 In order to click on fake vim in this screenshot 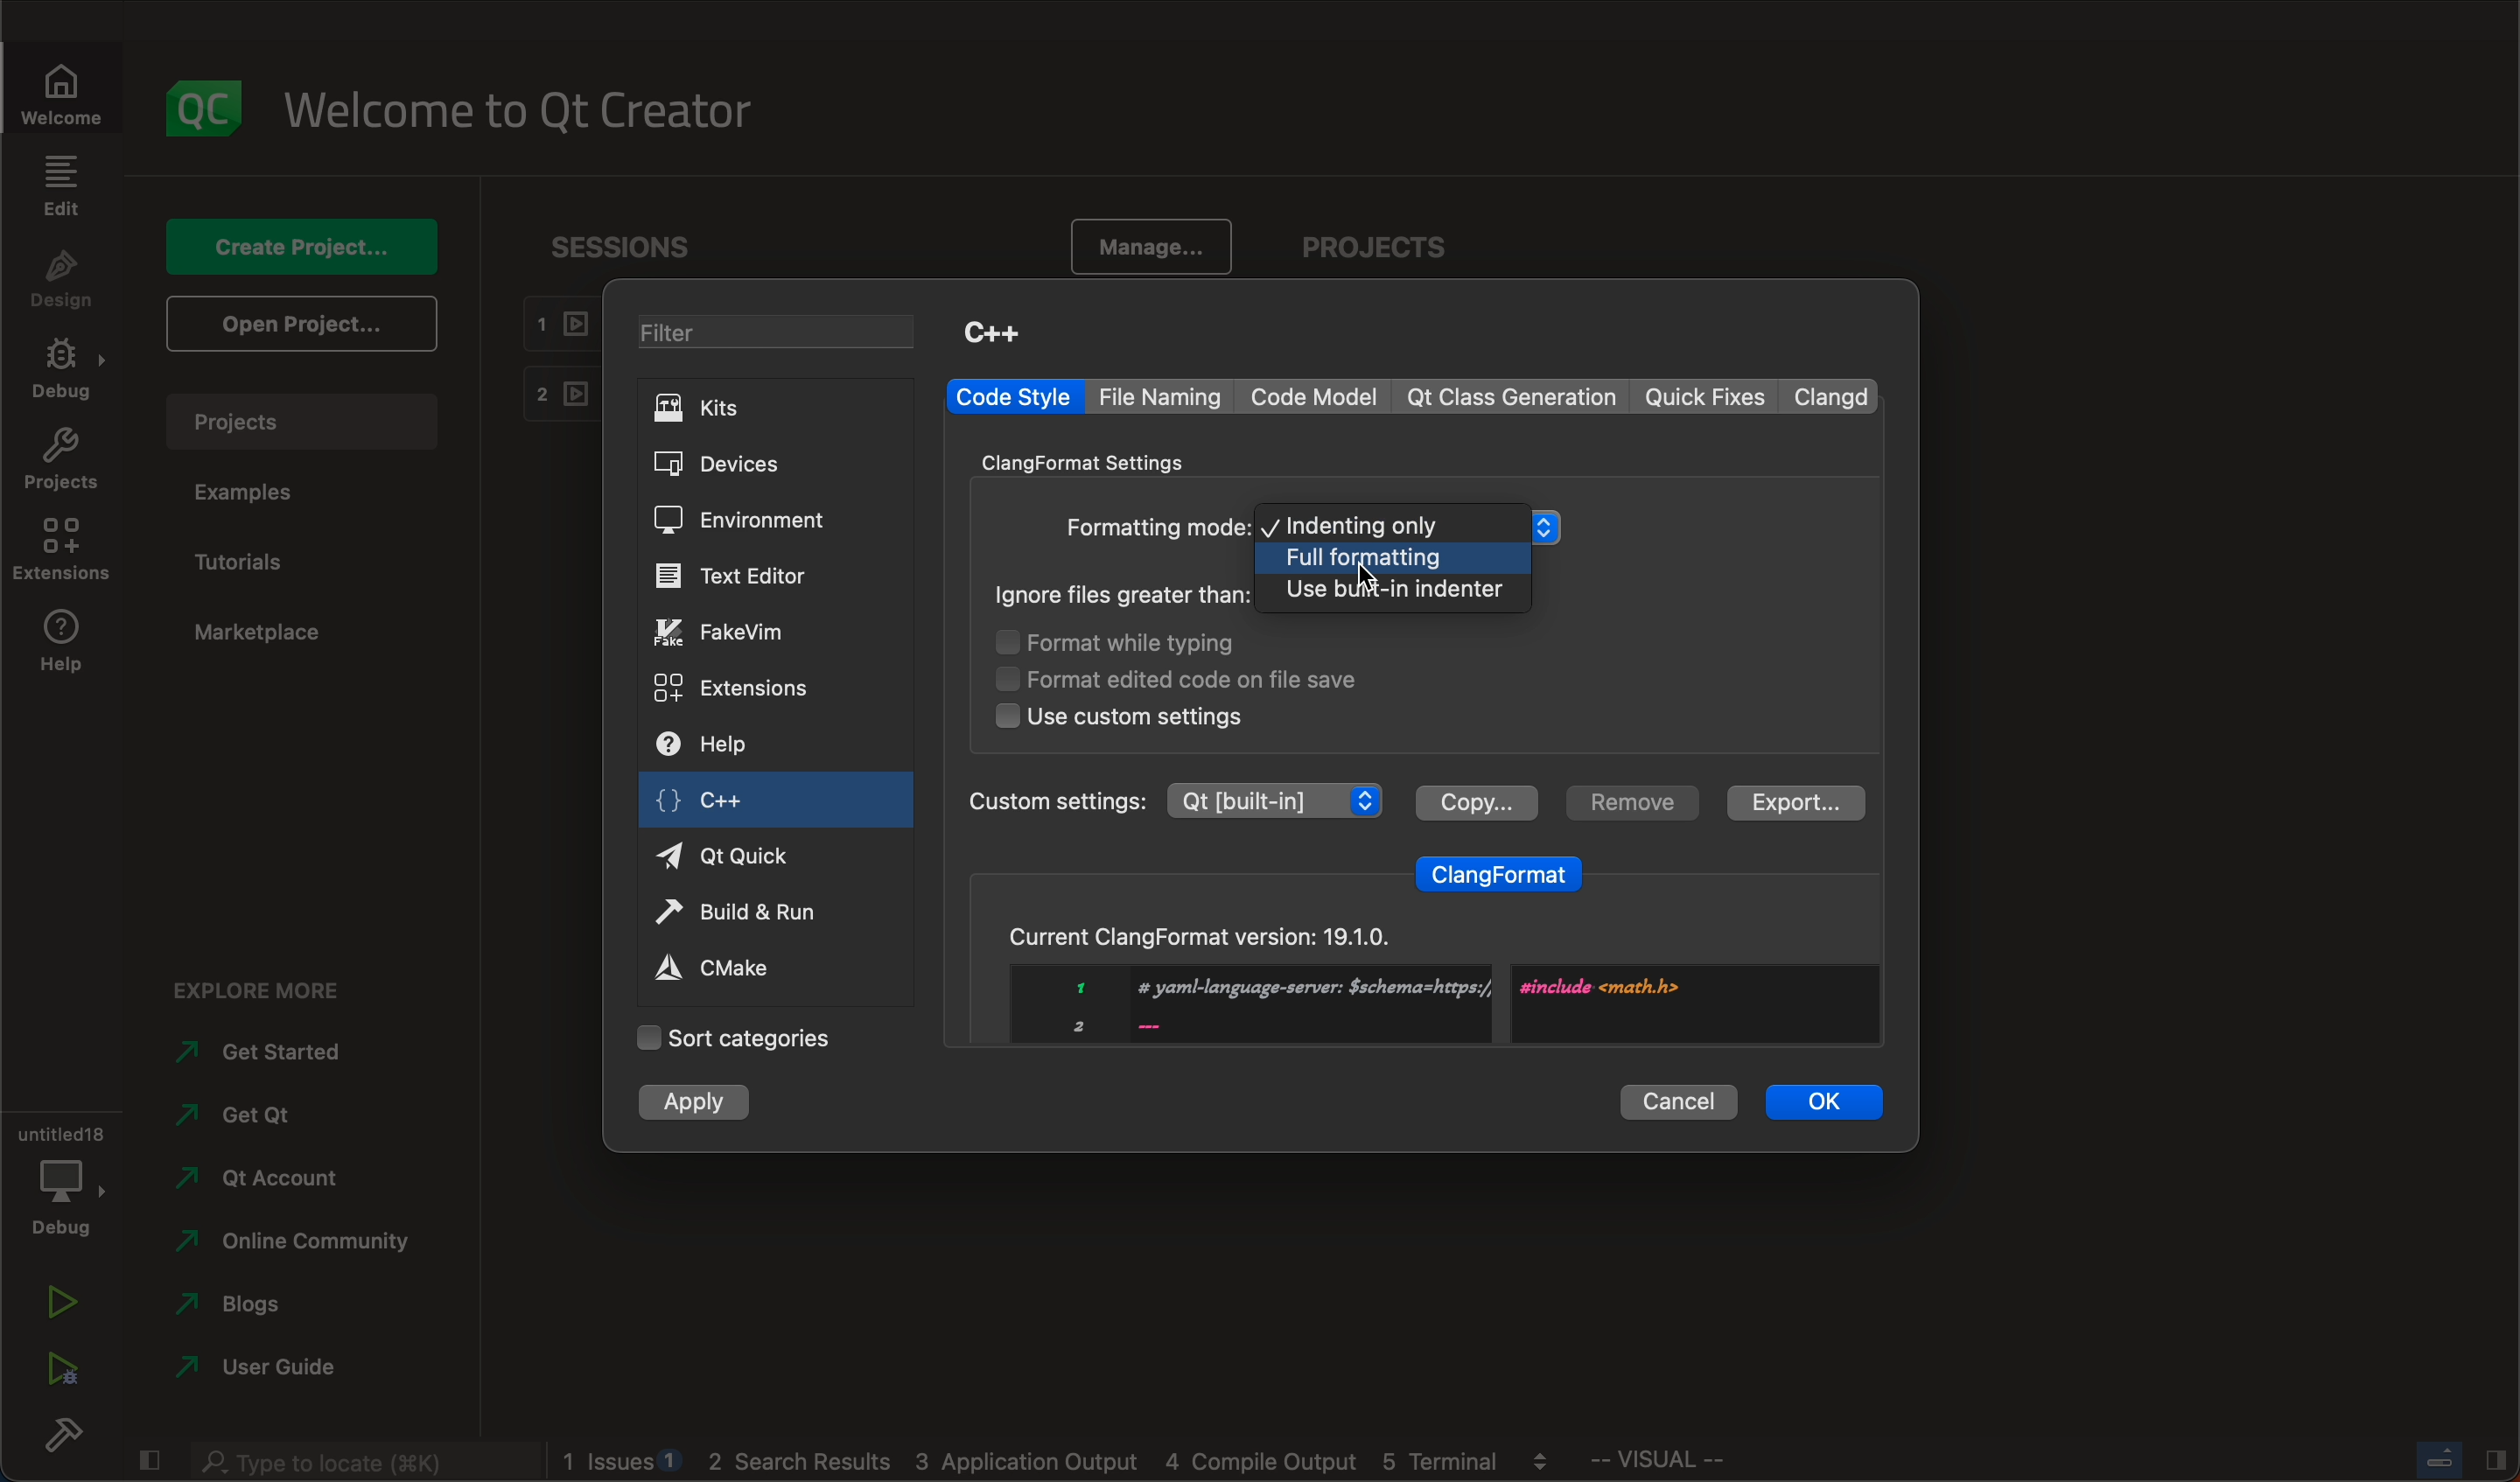, I will do `click(740, 631)`.